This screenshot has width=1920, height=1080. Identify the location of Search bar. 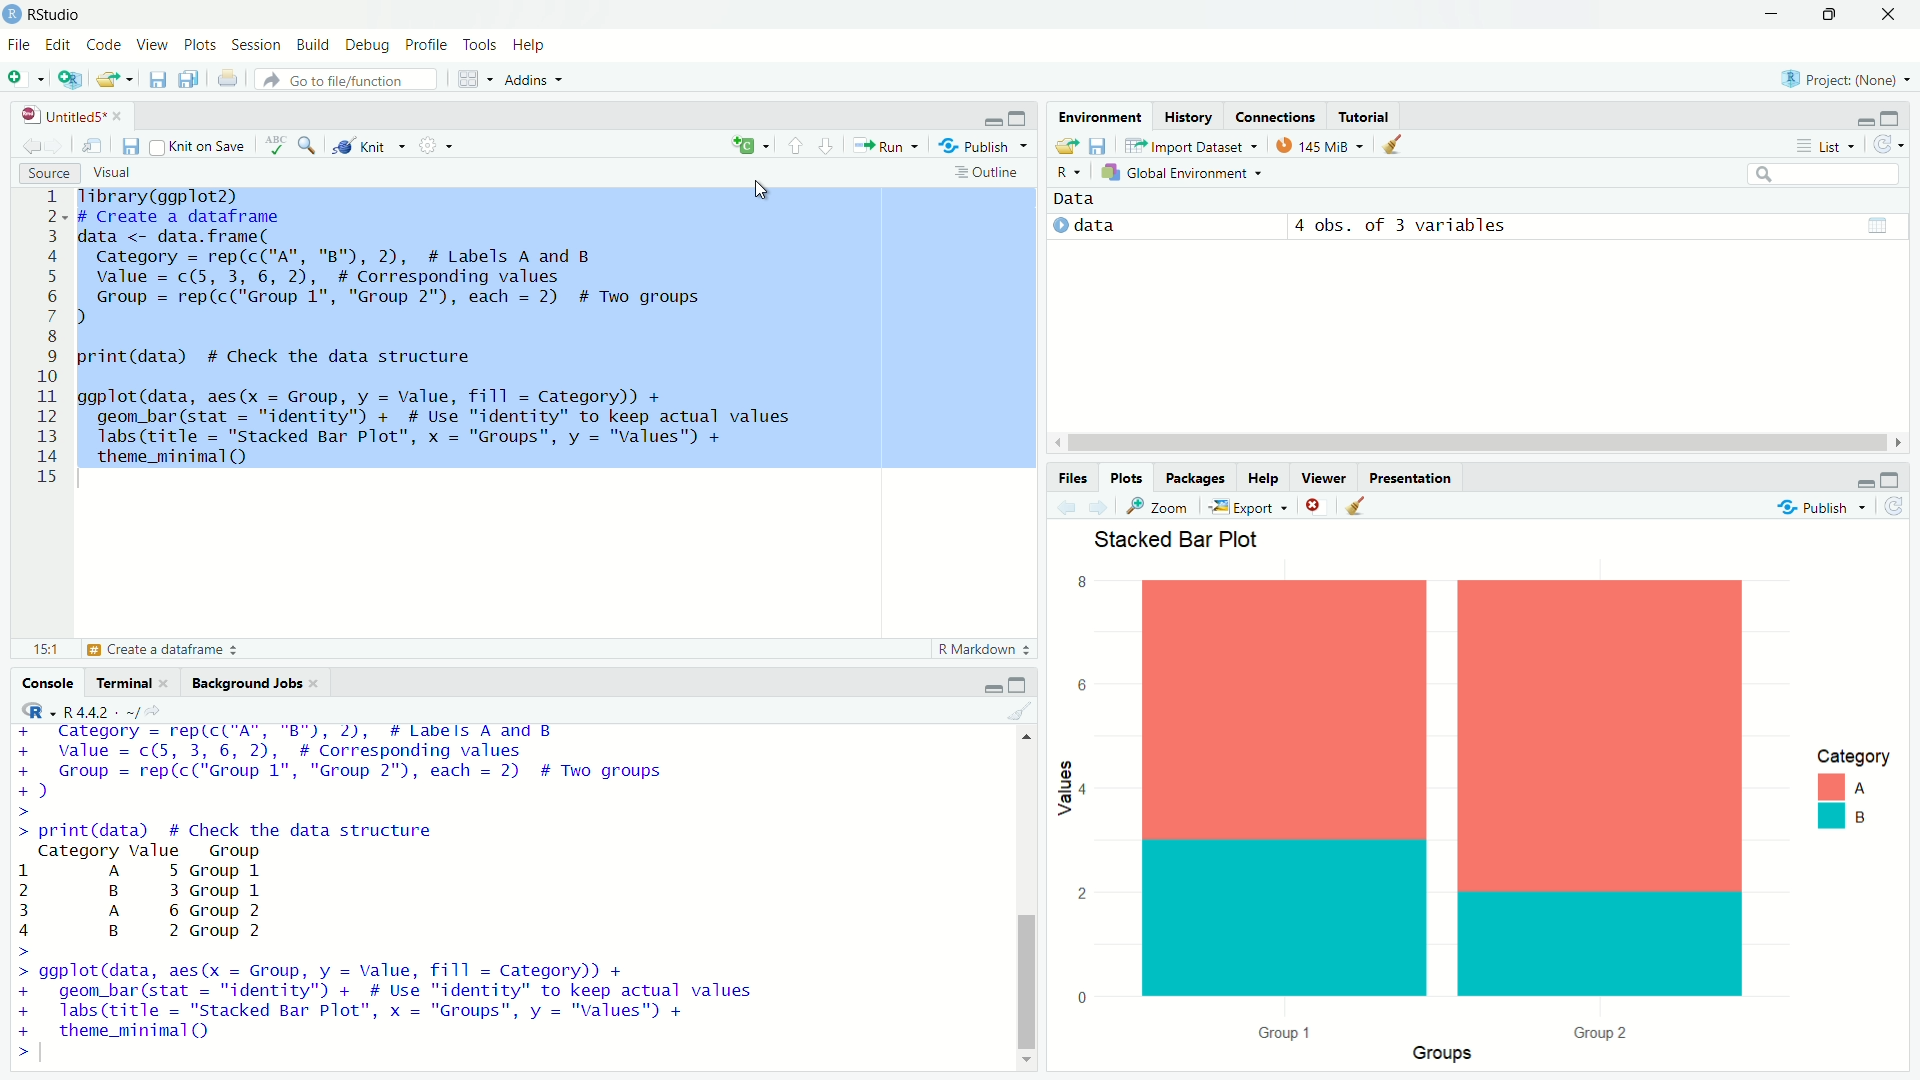
(1809, 174).